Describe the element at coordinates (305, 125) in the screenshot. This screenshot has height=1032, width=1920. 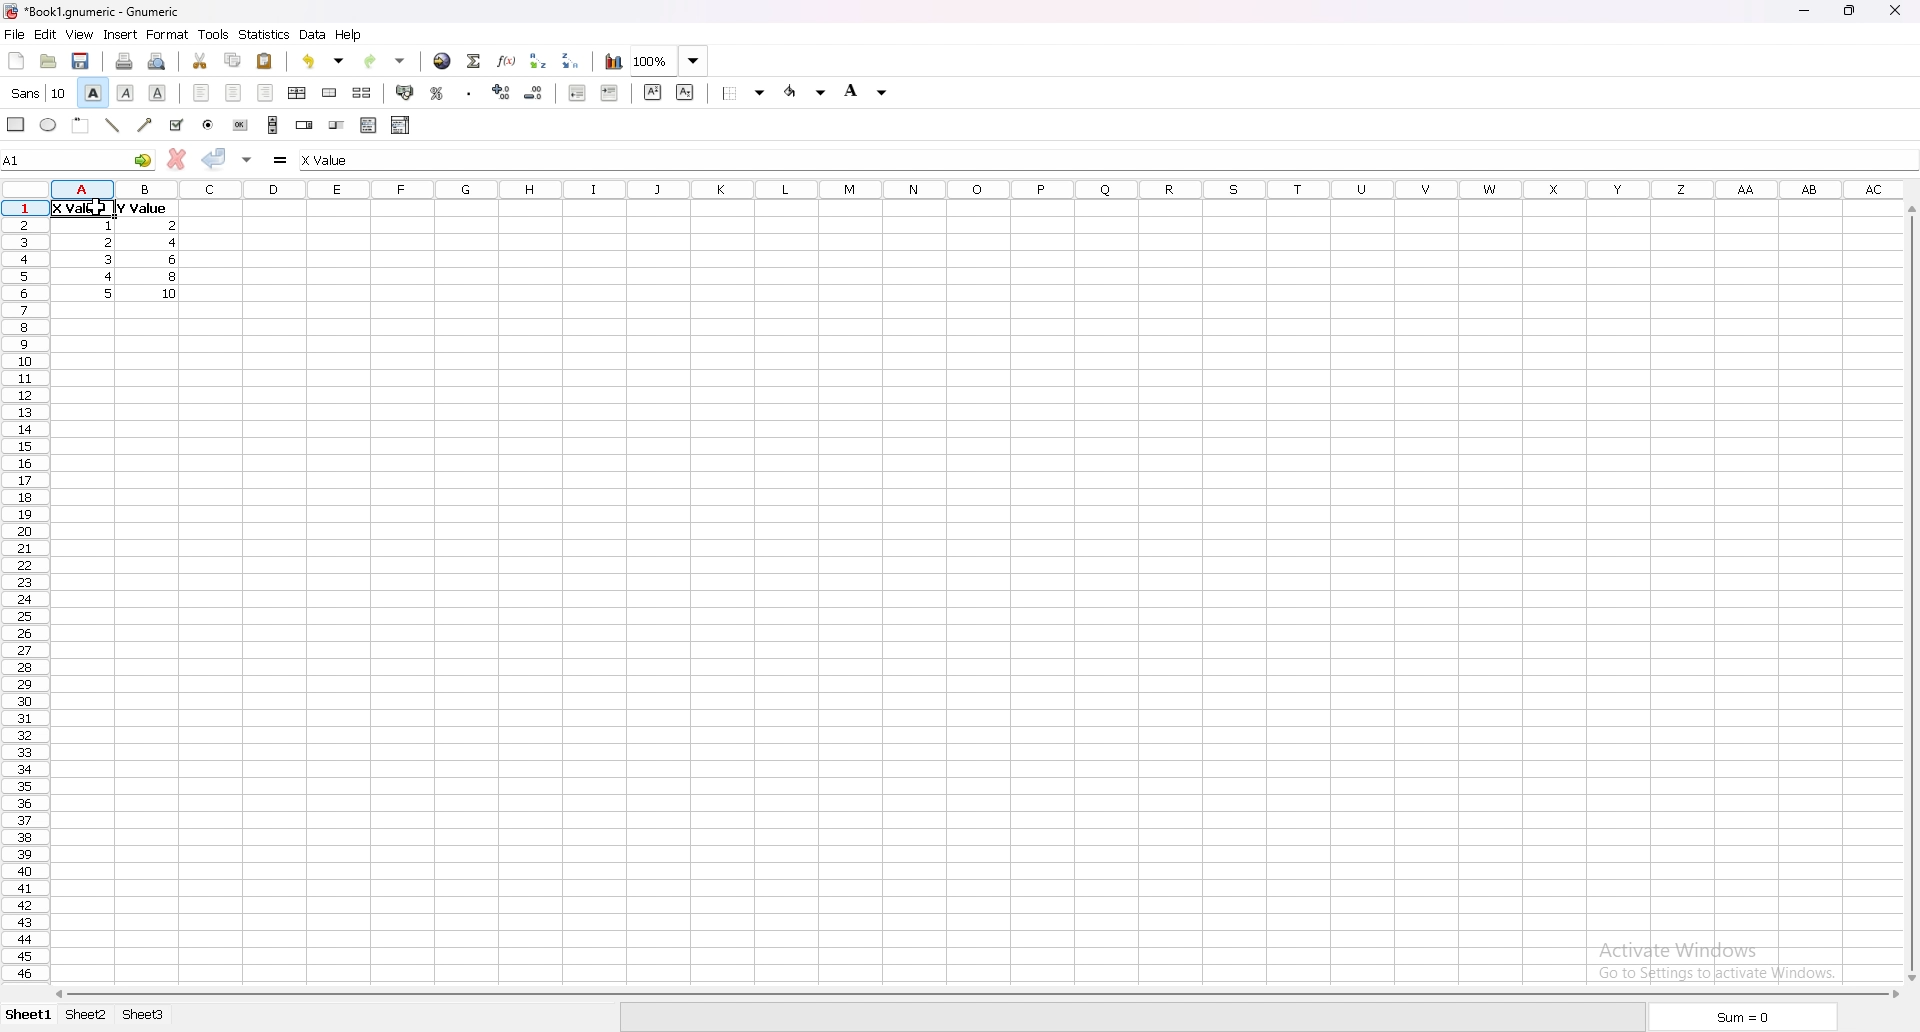
I see `spin button` at that location.